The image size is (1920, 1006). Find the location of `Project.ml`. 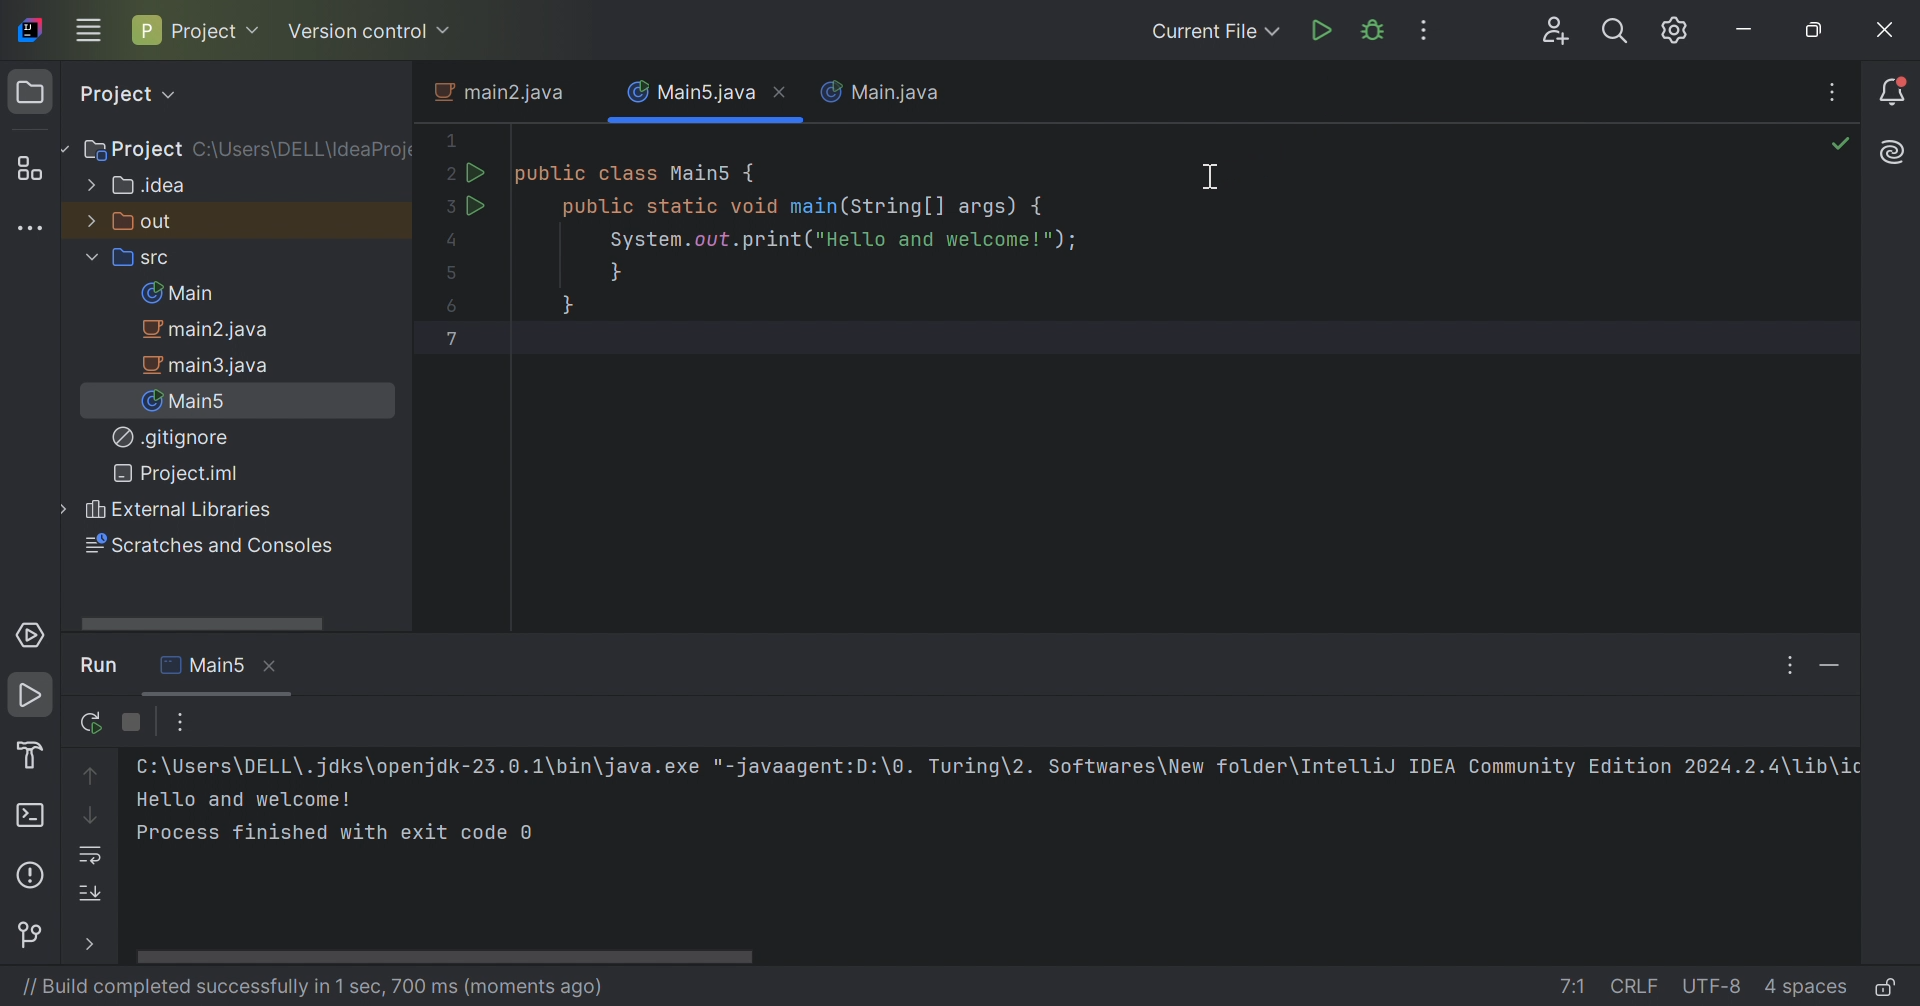

Project.ml is located at coordinates (181, 473).